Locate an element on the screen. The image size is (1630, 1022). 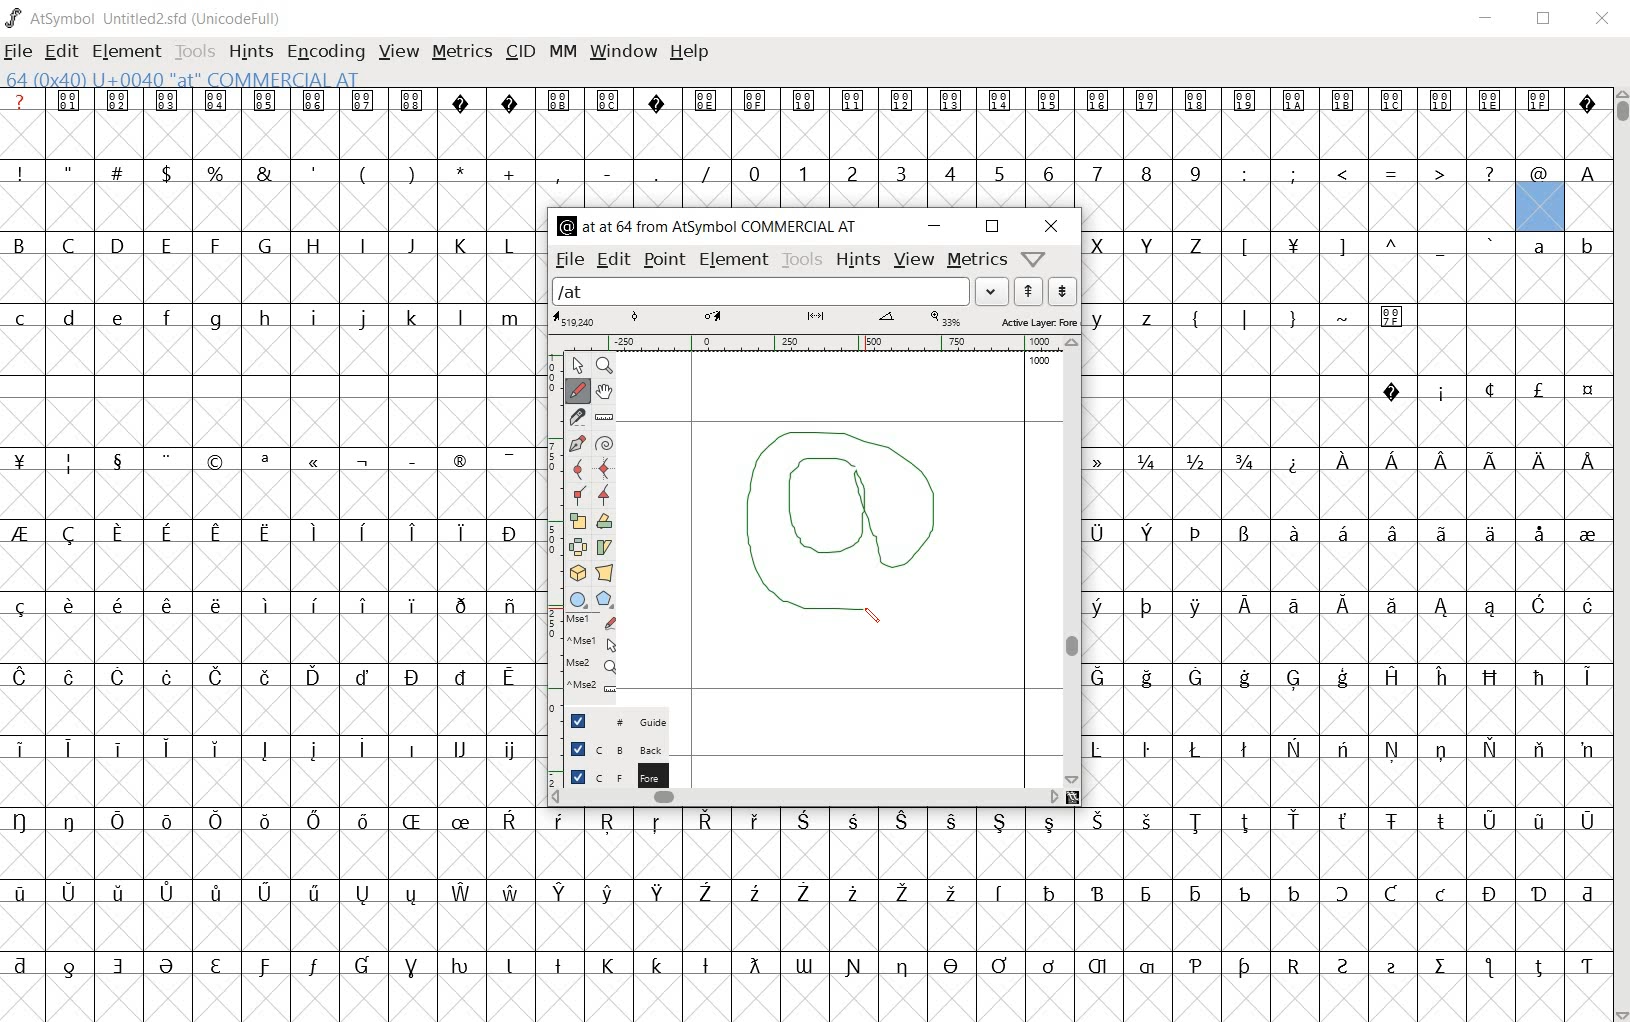
view is located at coordinates (914, 261).